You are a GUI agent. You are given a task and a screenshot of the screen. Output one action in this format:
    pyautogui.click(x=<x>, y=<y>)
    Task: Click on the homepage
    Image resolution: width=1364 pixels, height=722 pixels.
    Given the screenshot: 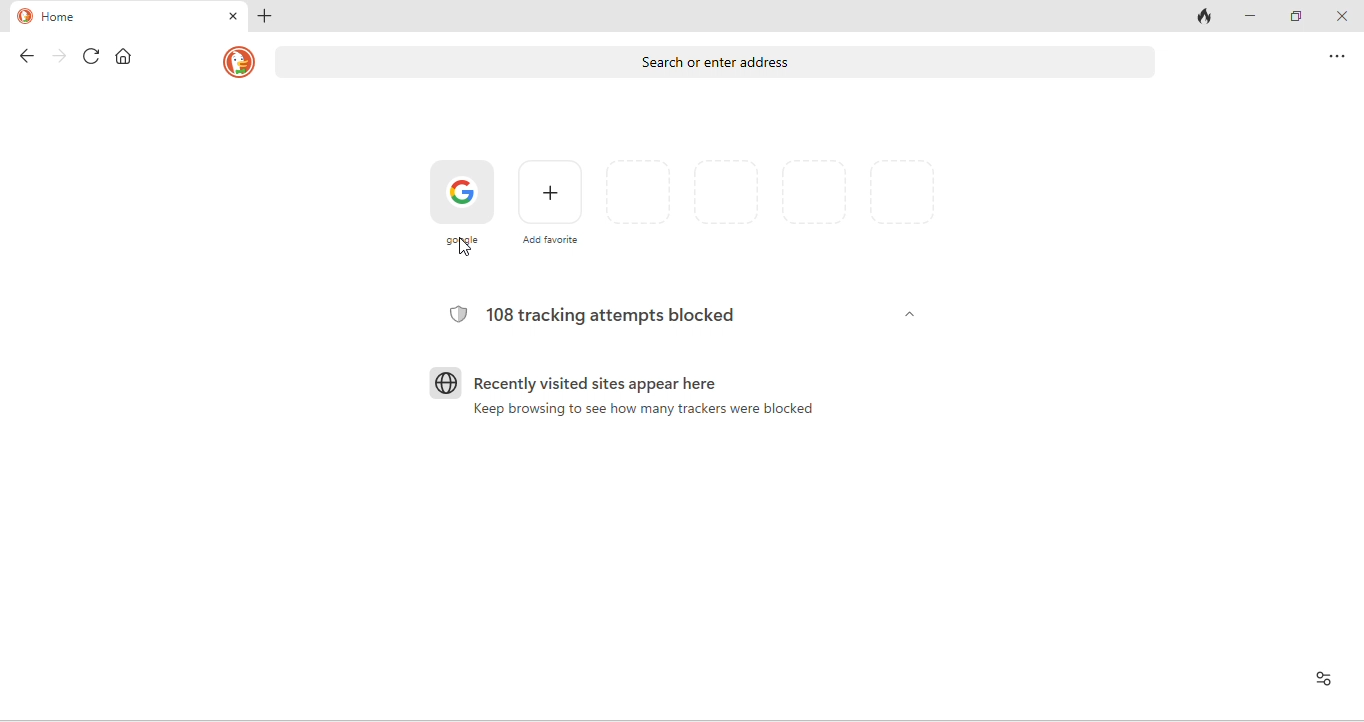 What is the action you would take?
    pyautogui.click(x=236, y=64)
    